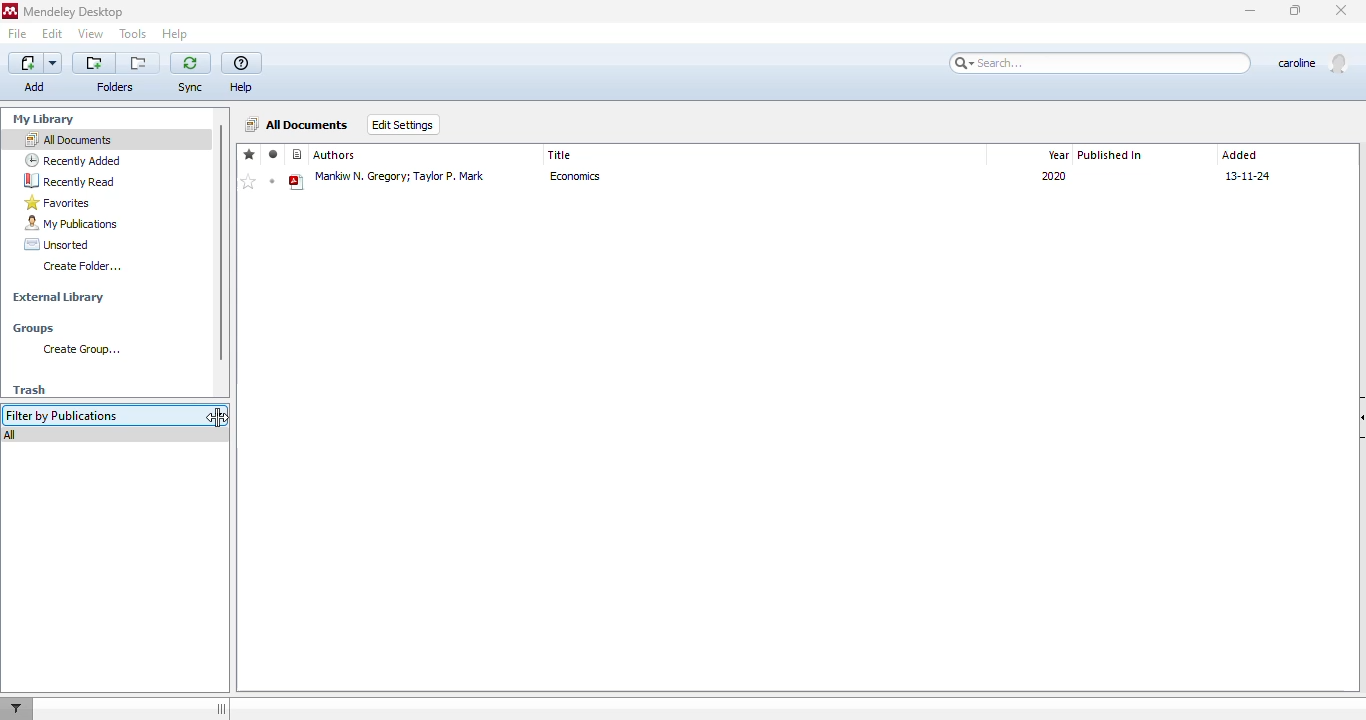 The image size is (1366, 720). What do you see at coordinates (101, 416) in the screenshot?
I see `filter by publications` at bounding box center [101, 416].